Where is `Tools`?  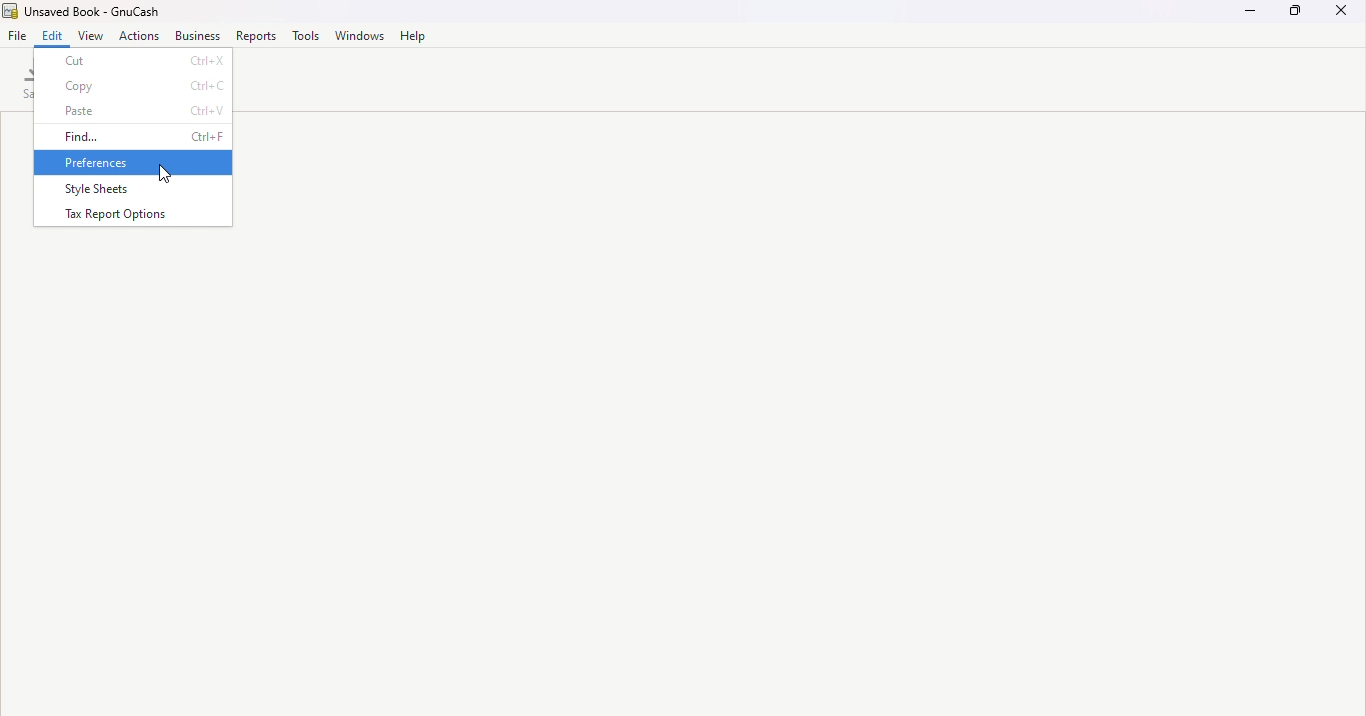
Tools is located at coordinates (308, 36).